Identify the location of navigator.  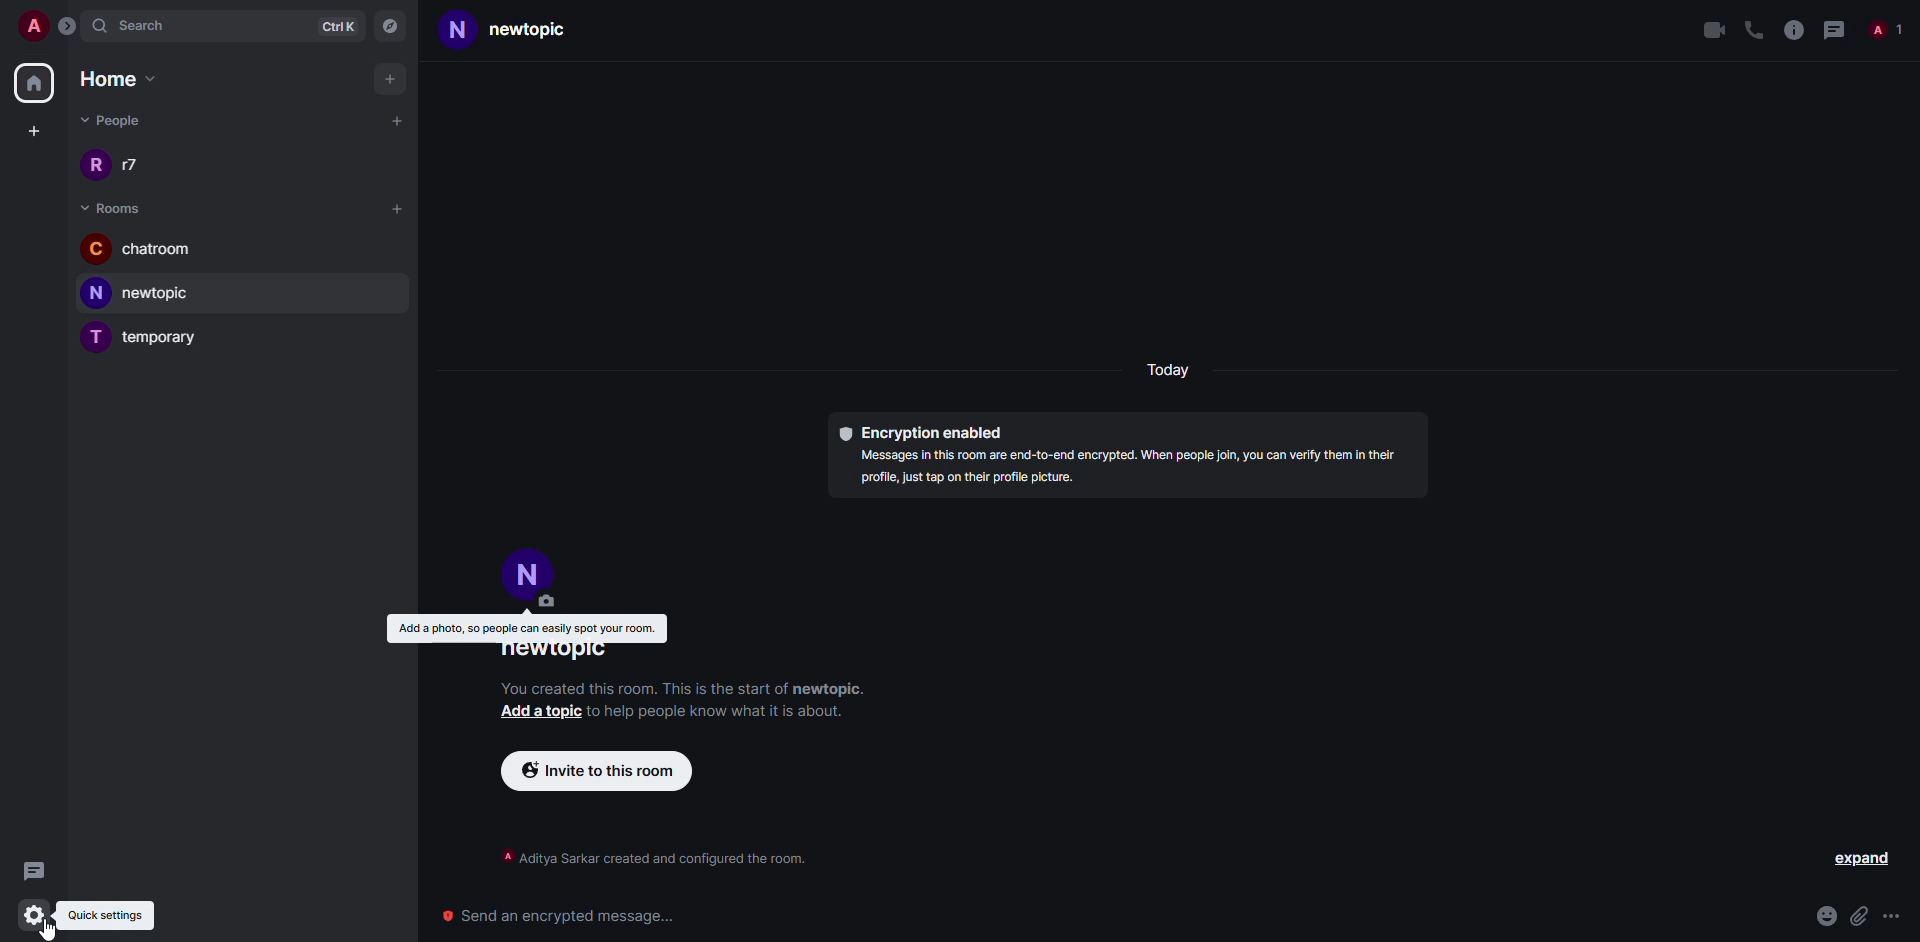
(391, 25).